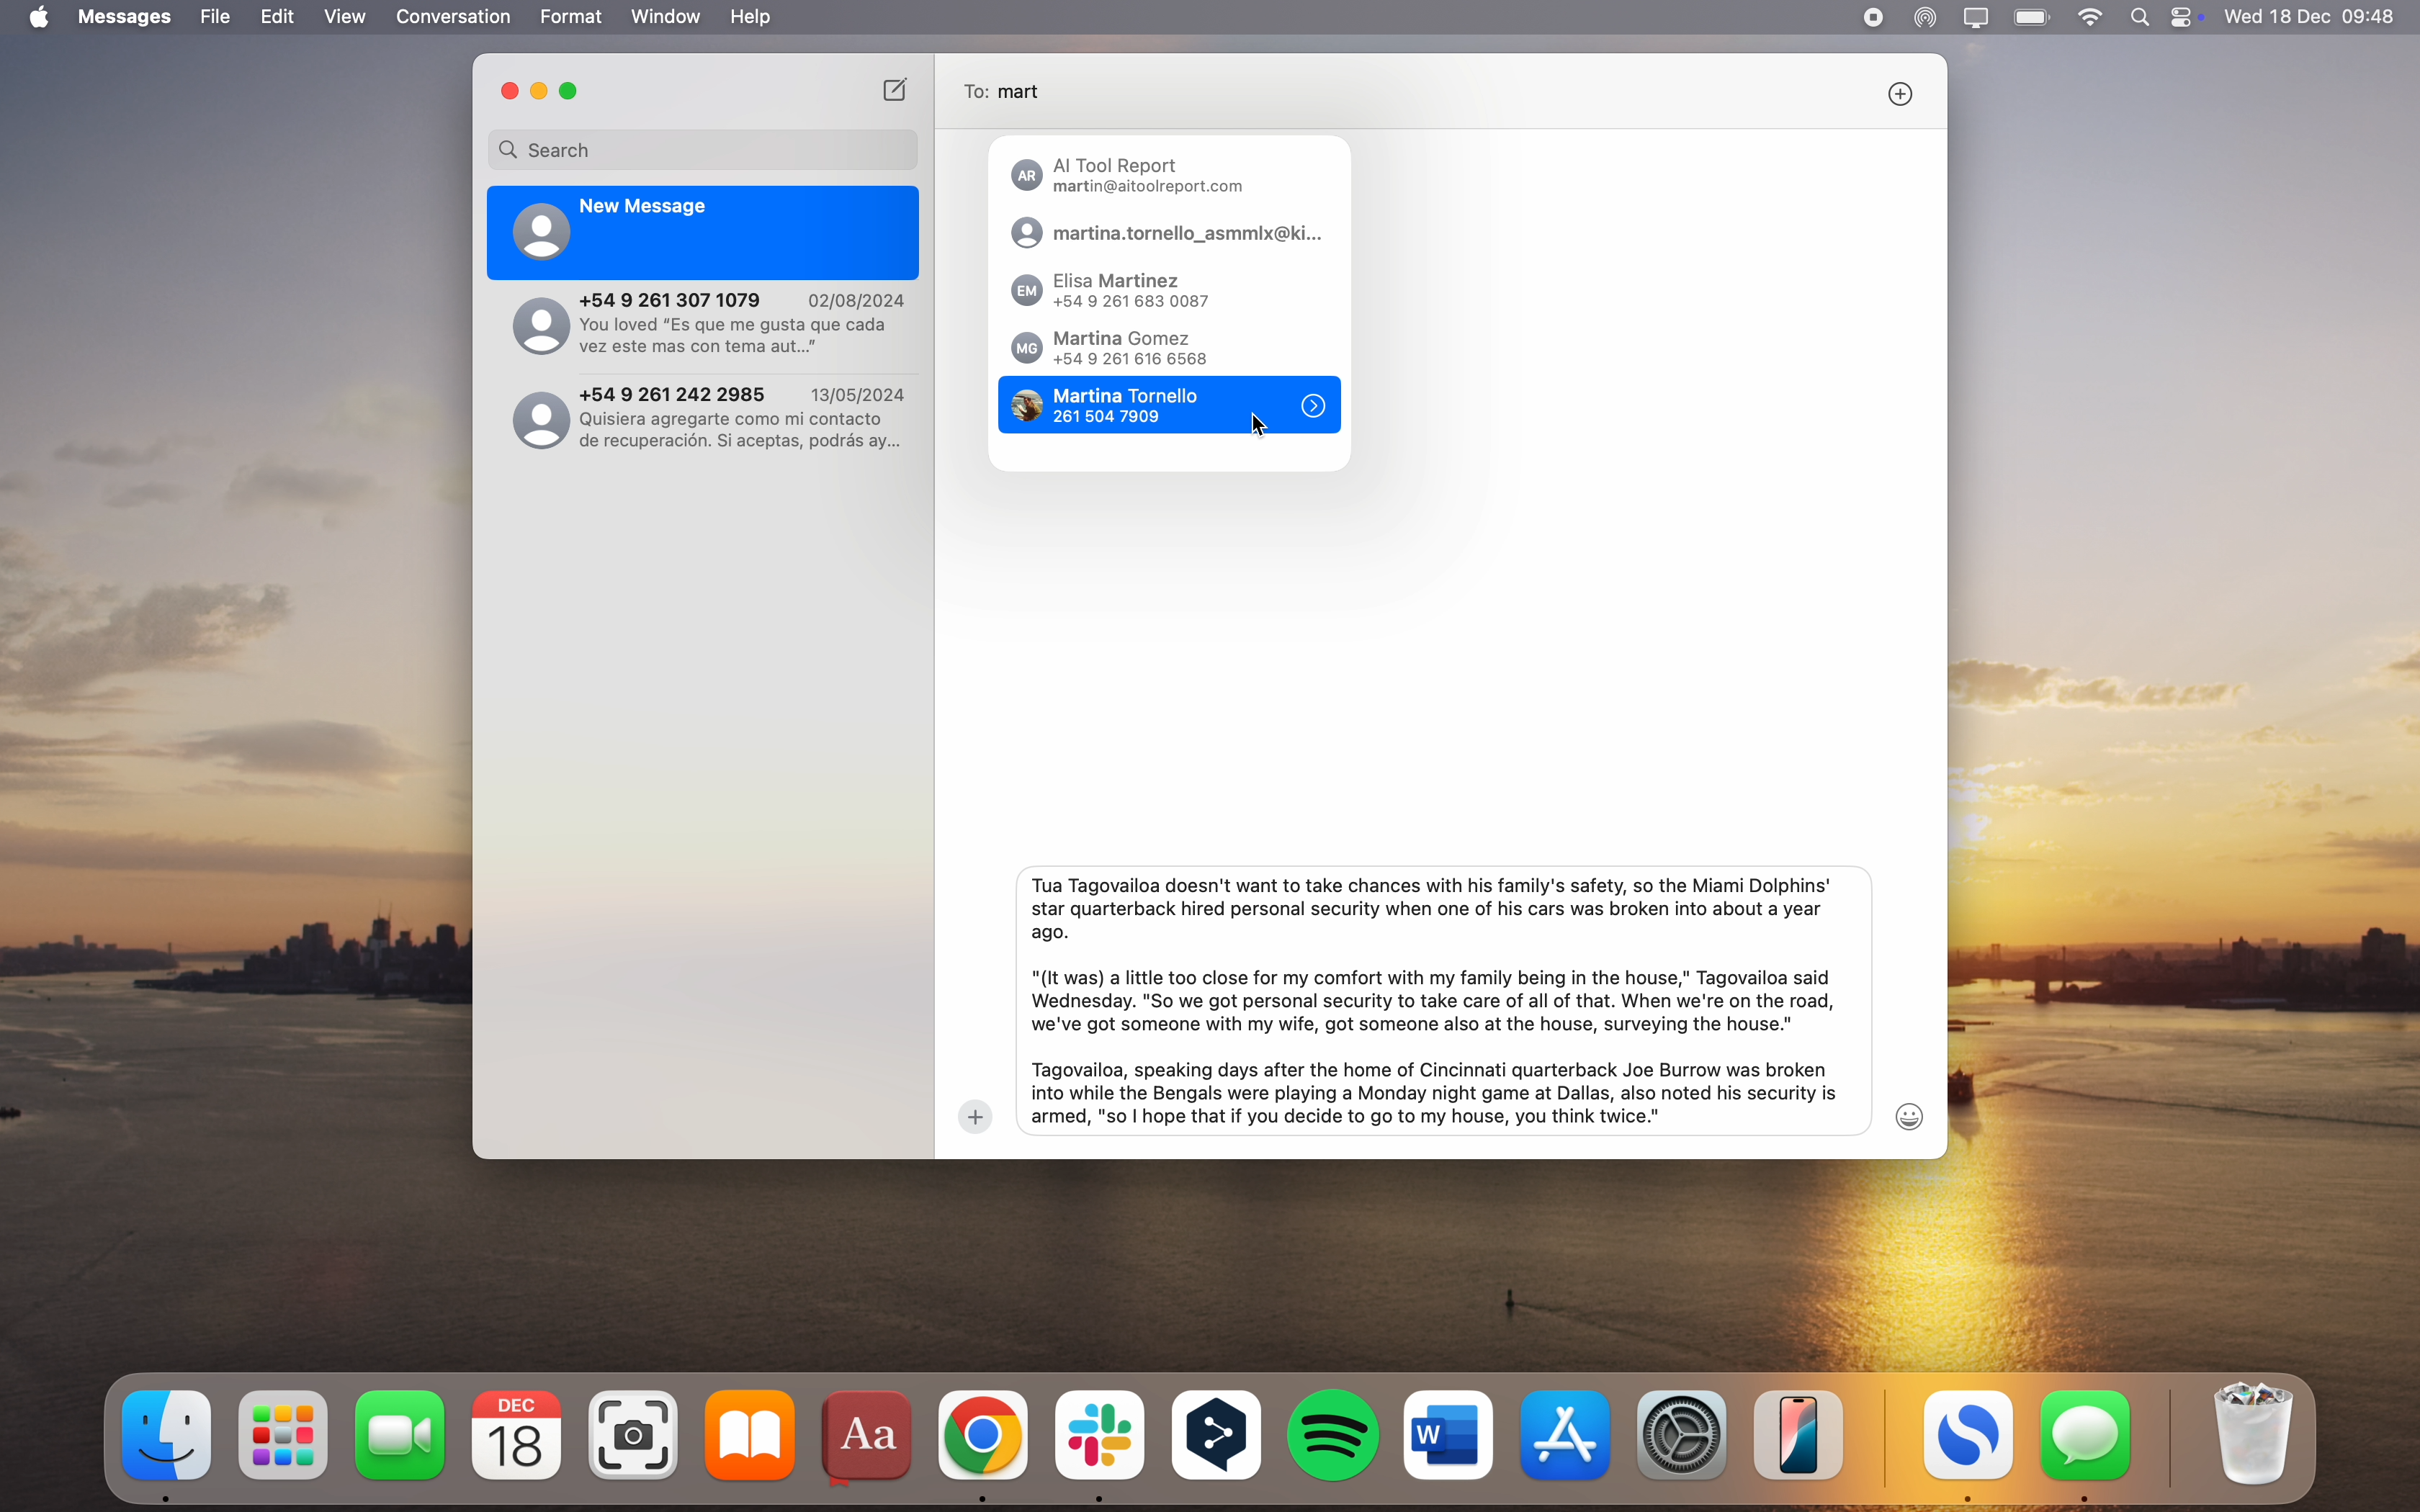 This screenshot has height=1512, width=2420. Describe the element at coordinates (35, 18) in the screenshot. I see `Apple icon` at that location.